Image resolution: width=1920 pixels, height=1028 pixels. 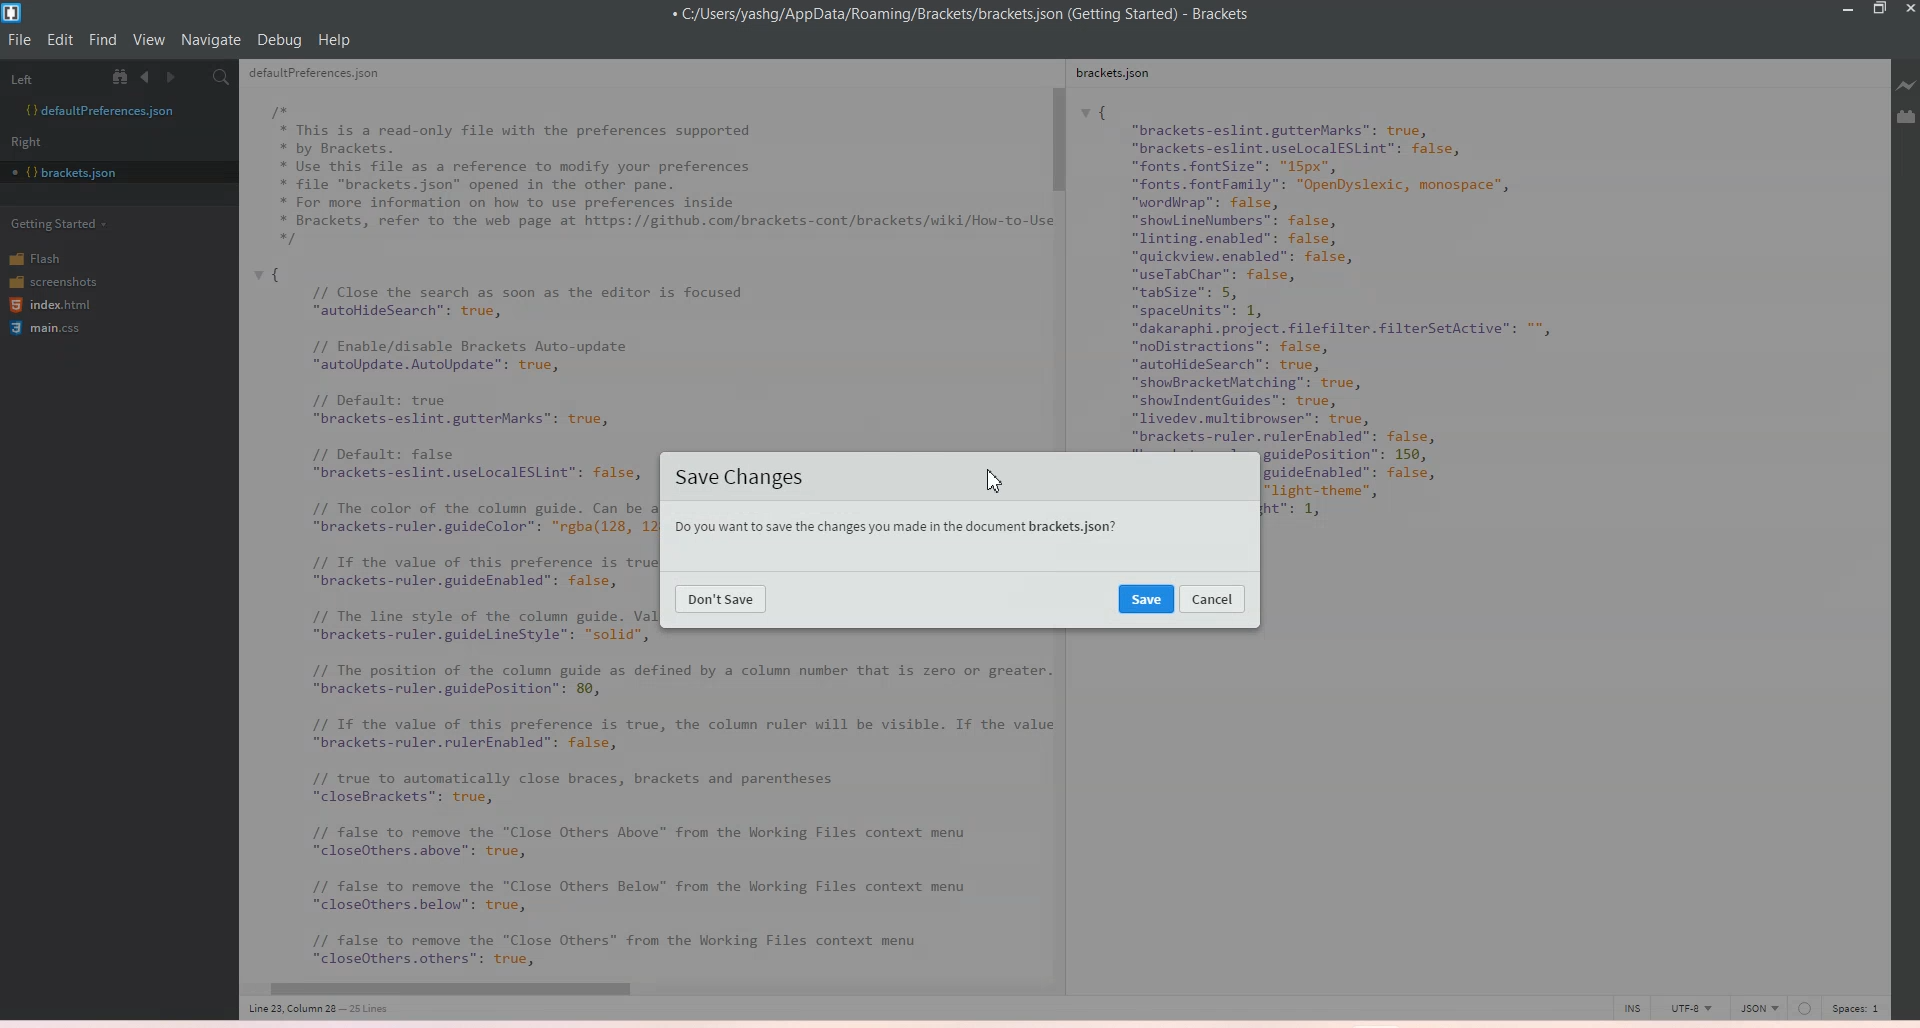 I want to click on Save Changes, so click(x=743, y=478).